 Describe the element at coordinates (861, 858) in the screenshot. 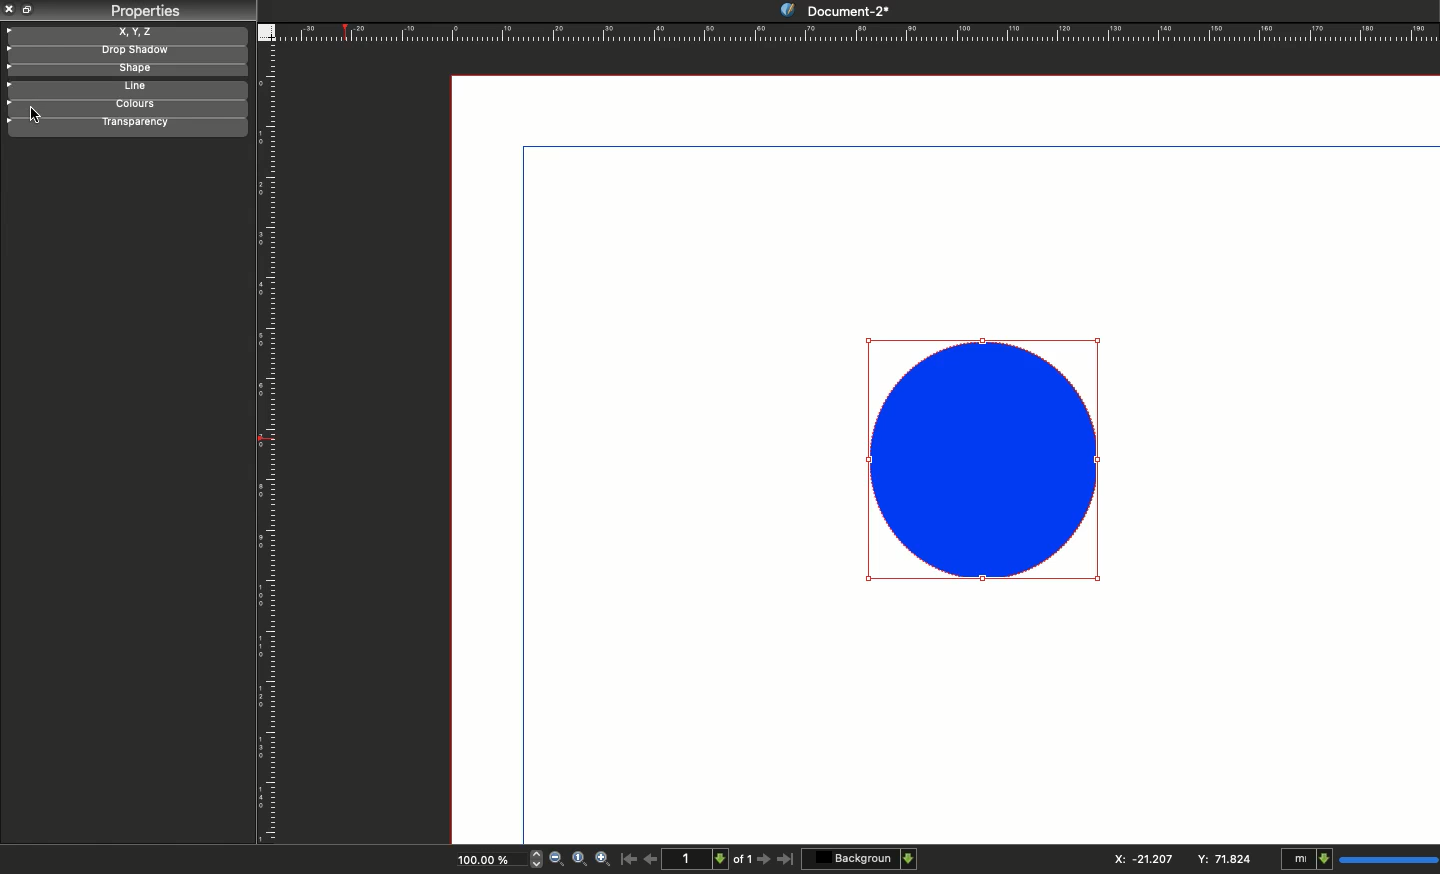

I see `Background` at that location.